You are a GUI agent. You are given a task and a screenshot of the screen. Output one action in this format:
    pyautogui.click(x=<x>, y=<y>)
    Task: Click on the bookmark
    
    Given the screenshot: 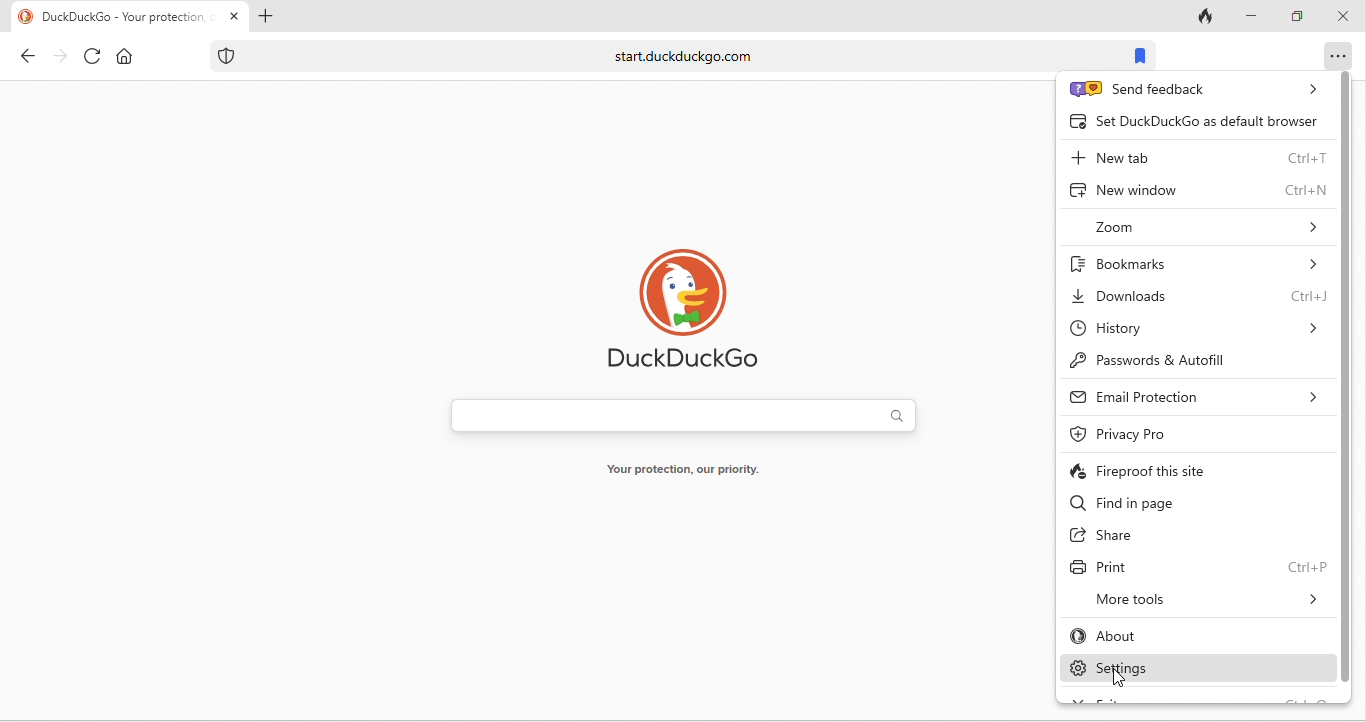 What is the action you would take?
    pyautogui.click(x=1144, y=55)
    